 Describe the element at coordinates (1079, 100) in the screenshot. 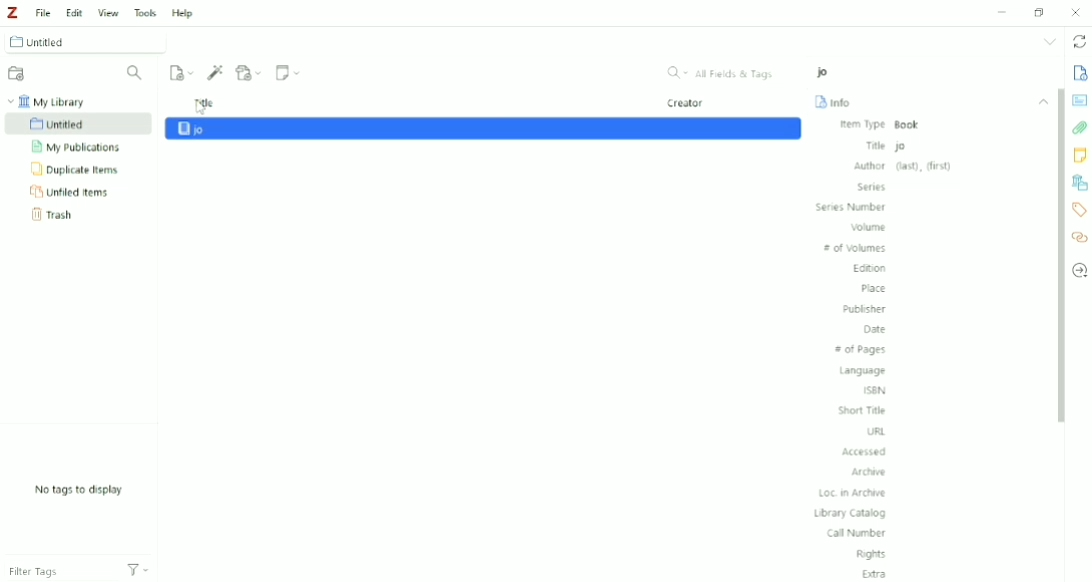

I see `Abstract` at that location.